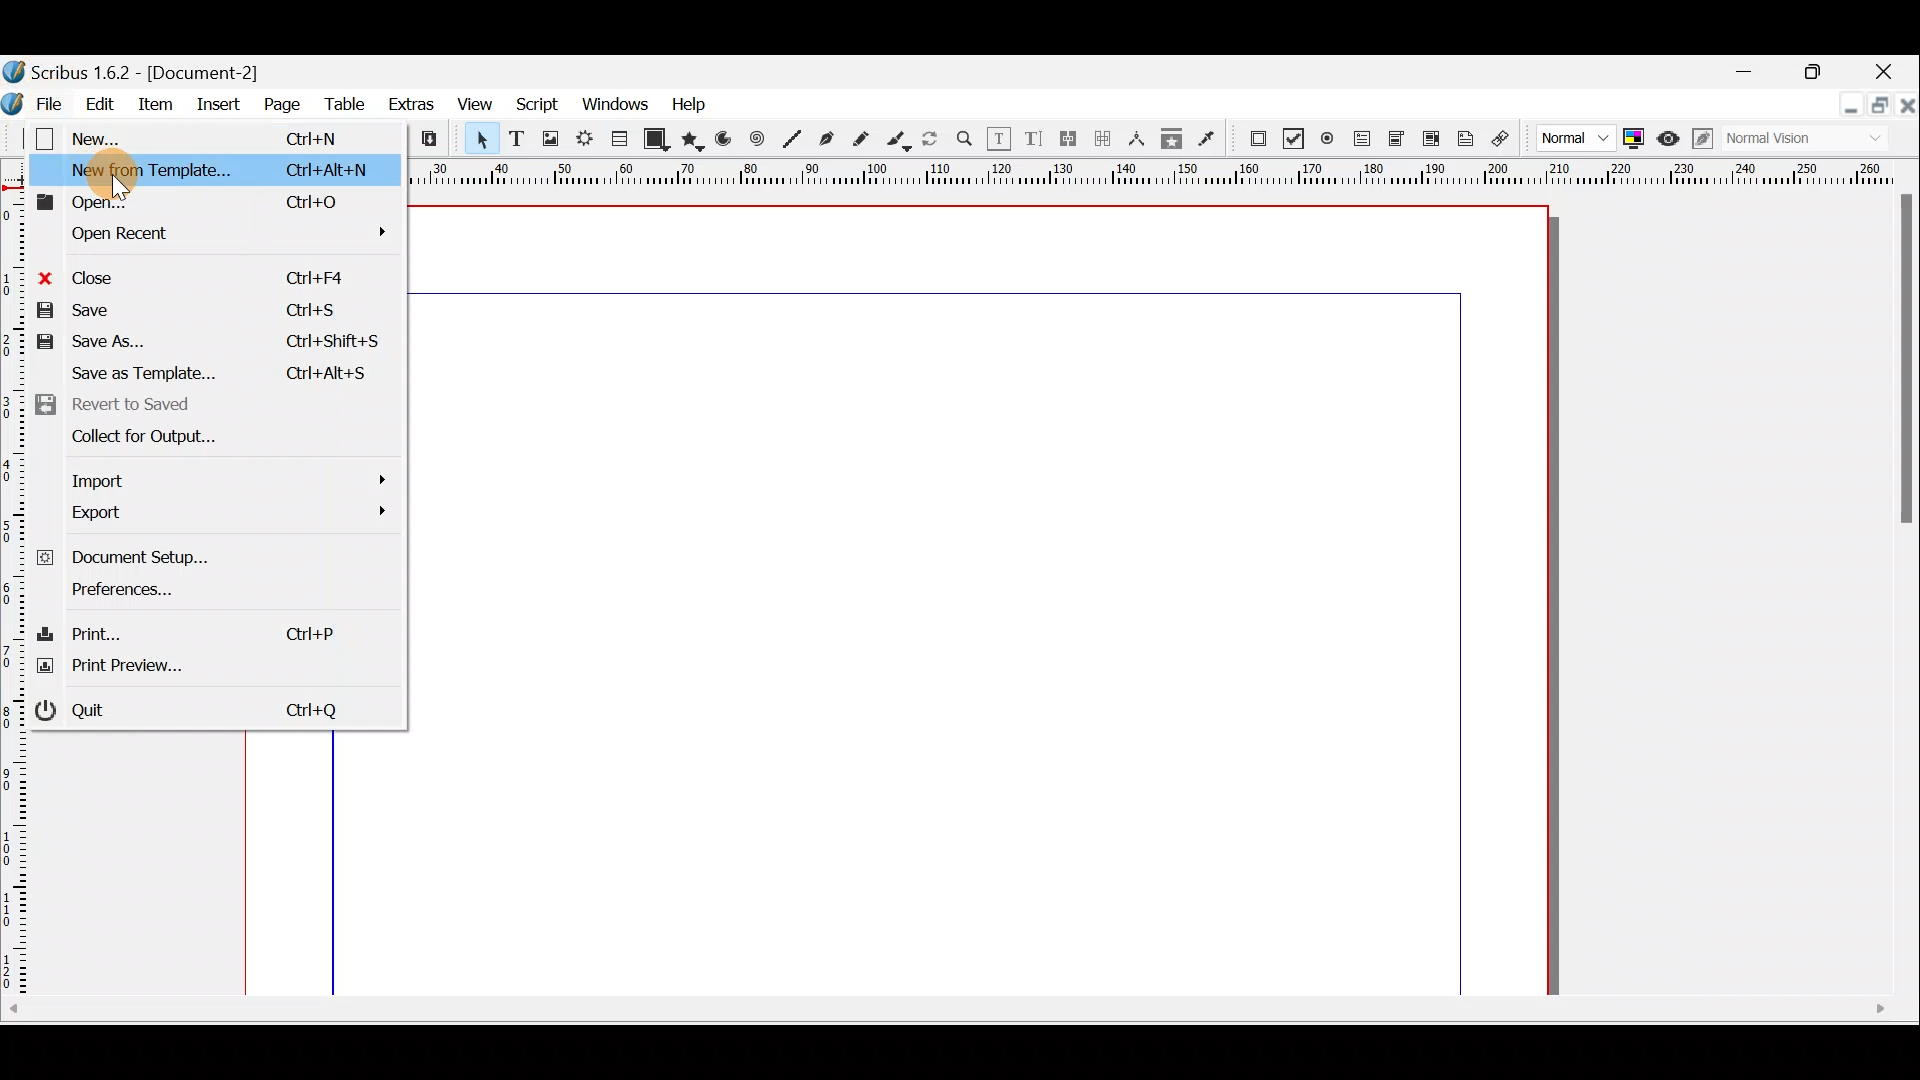  Describe the element at coordinates (1894, 69) in the screenshot. I see `Close` at that location.